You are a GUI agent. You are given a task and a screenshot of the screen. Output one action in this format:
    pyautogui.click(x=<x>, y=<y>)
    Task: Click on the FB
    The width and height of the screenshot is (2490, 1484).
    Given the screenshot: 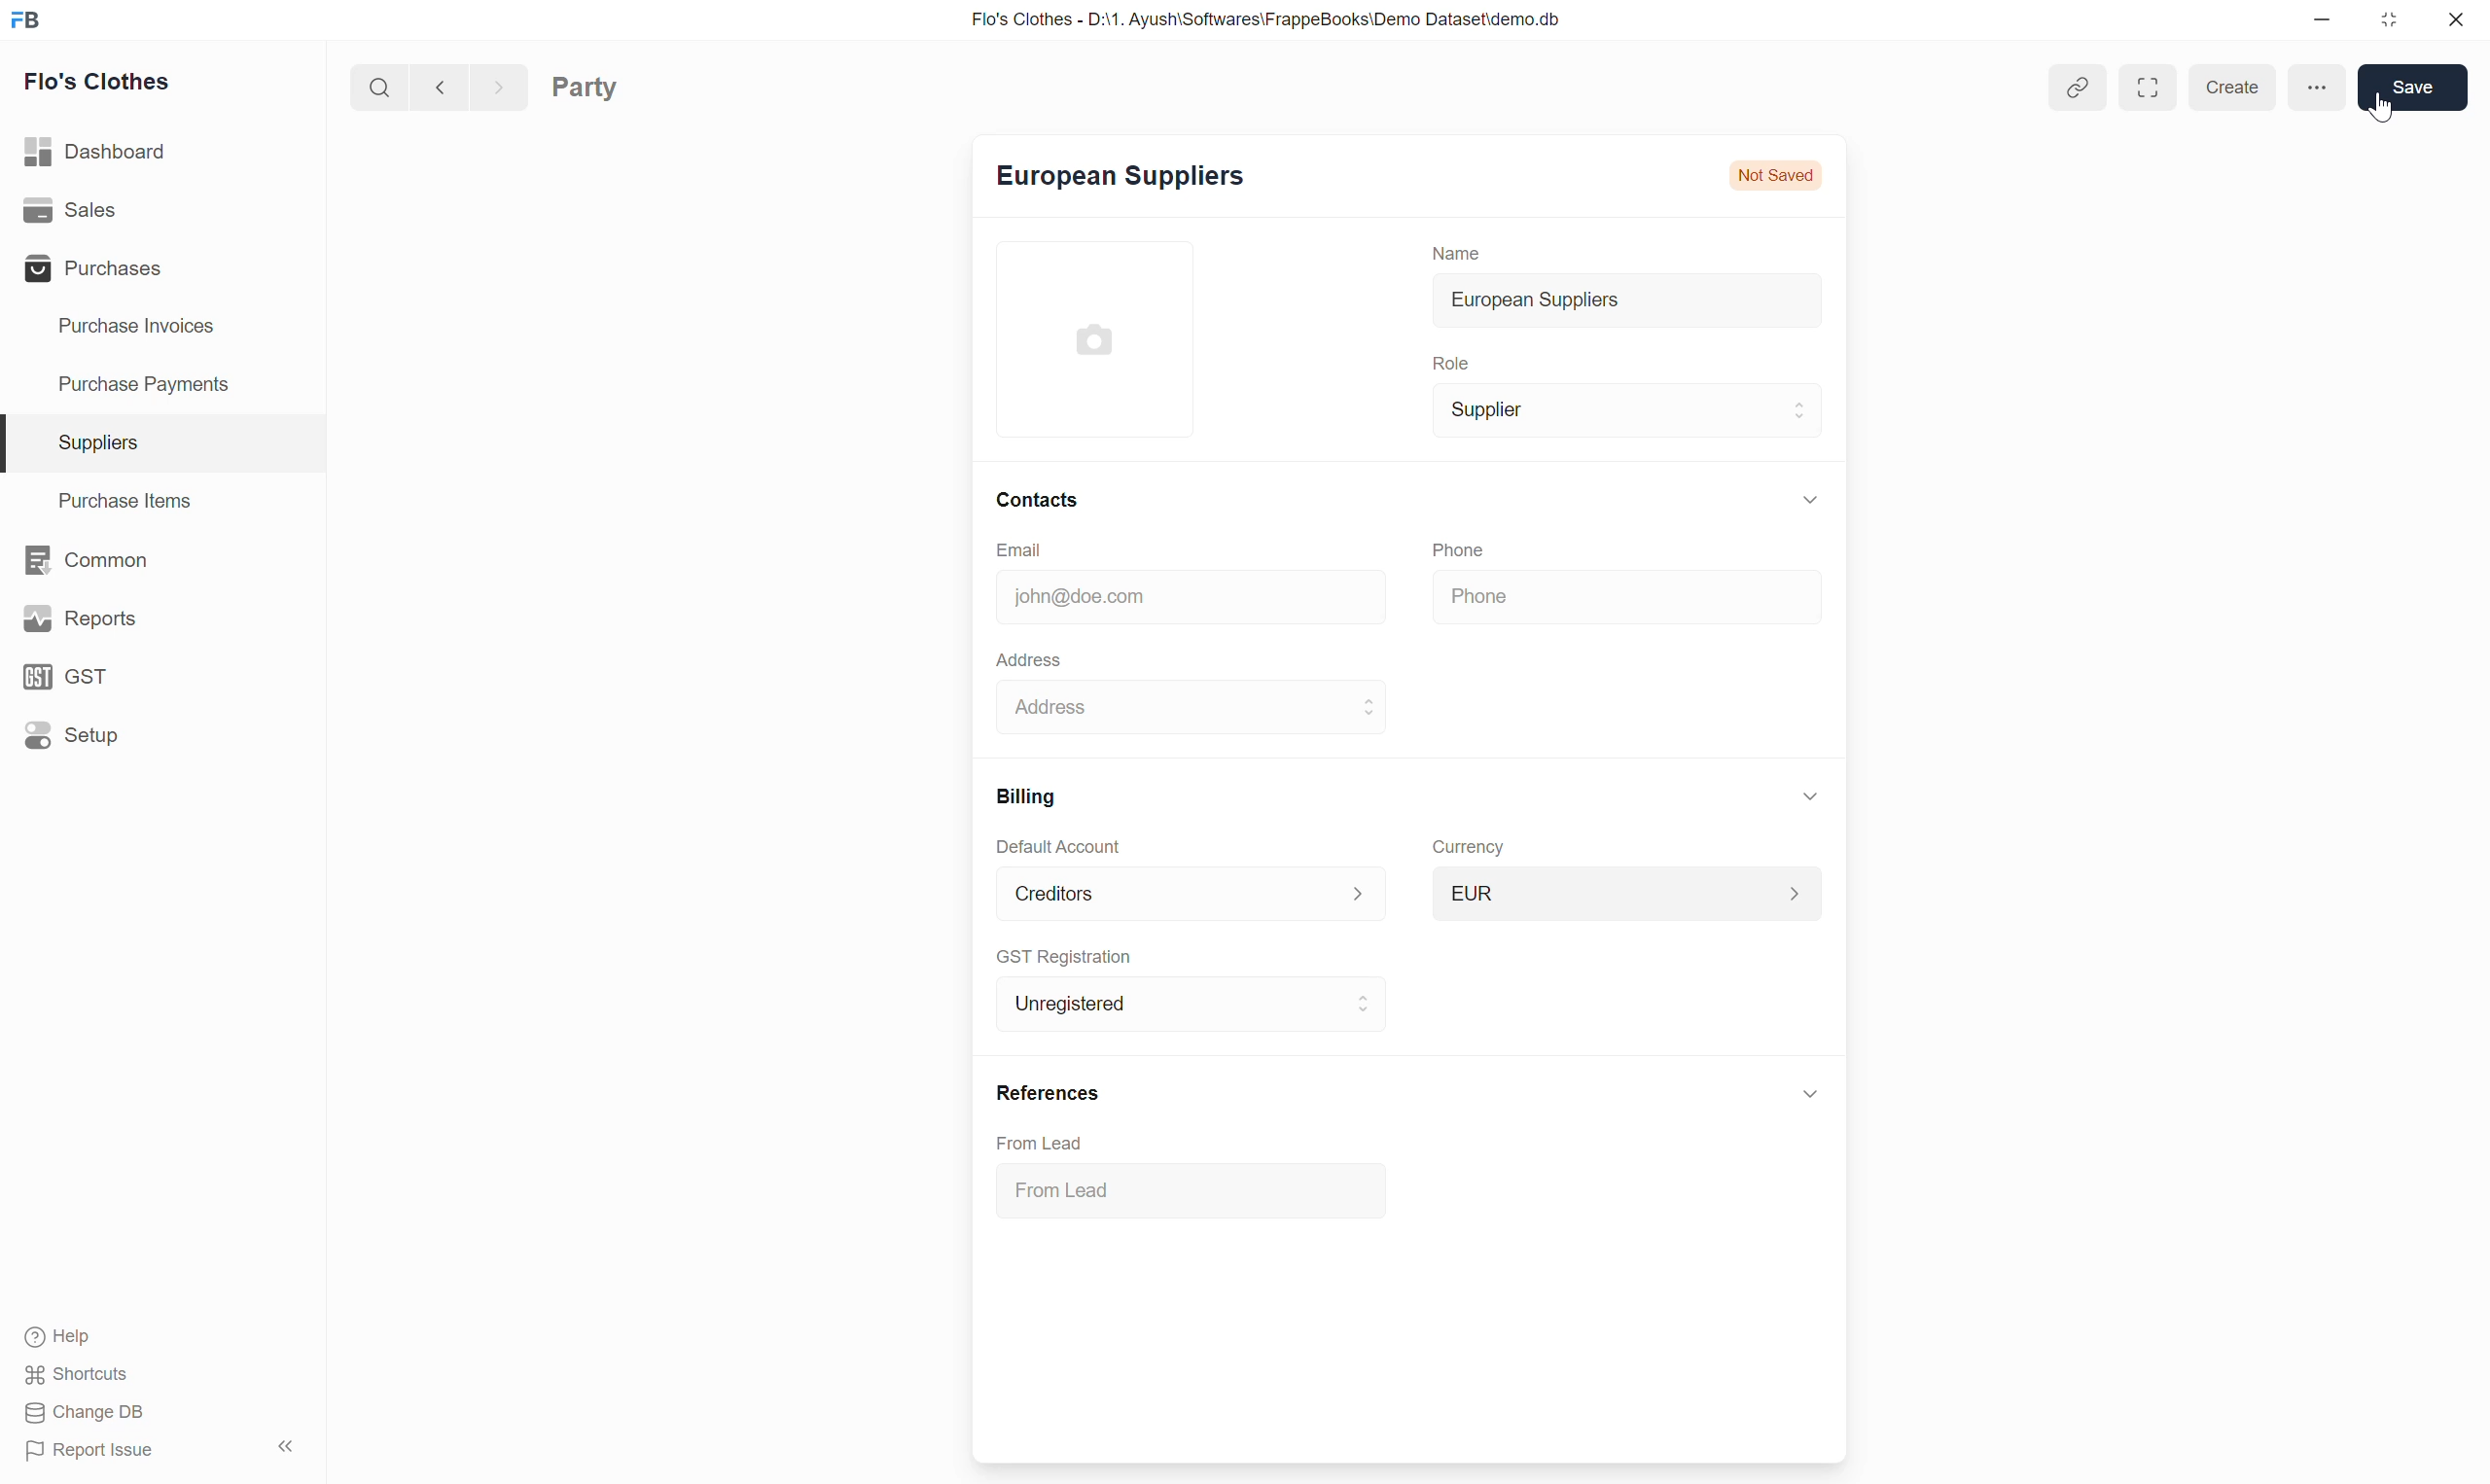 What is the action you would take?
    pyautogui.click(x=26, y=19)
    